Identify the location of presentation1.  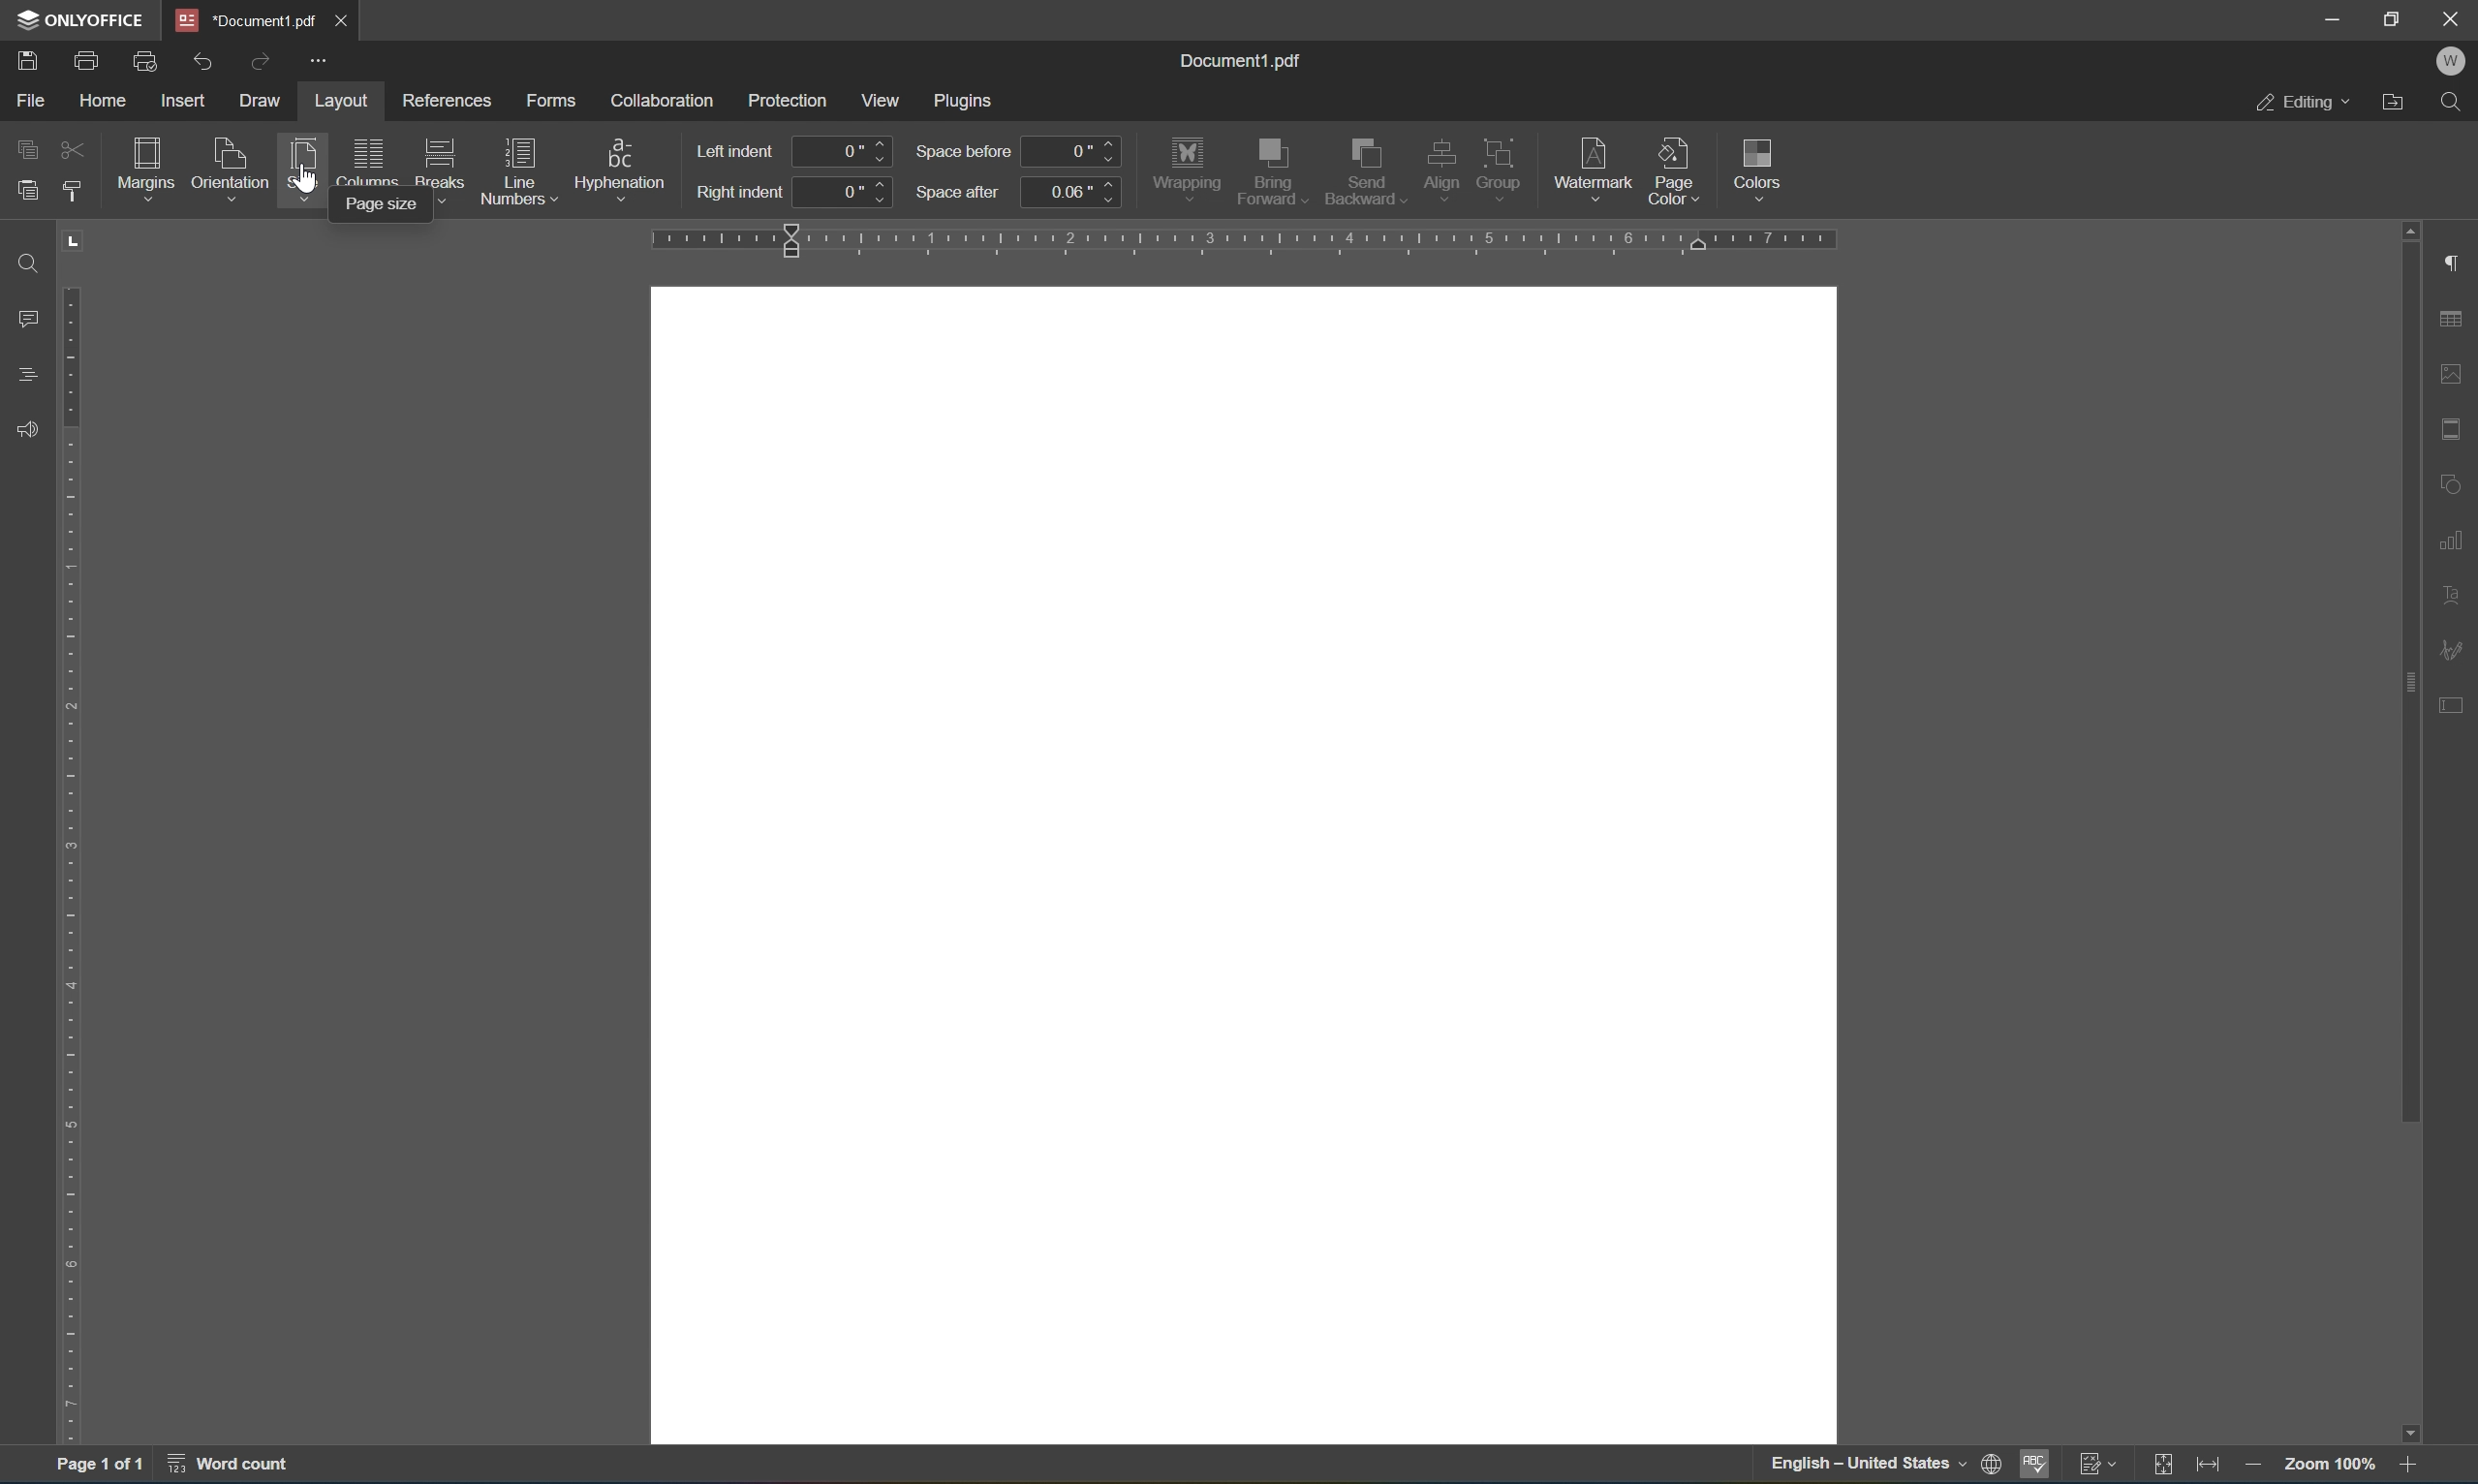
(246, 19).